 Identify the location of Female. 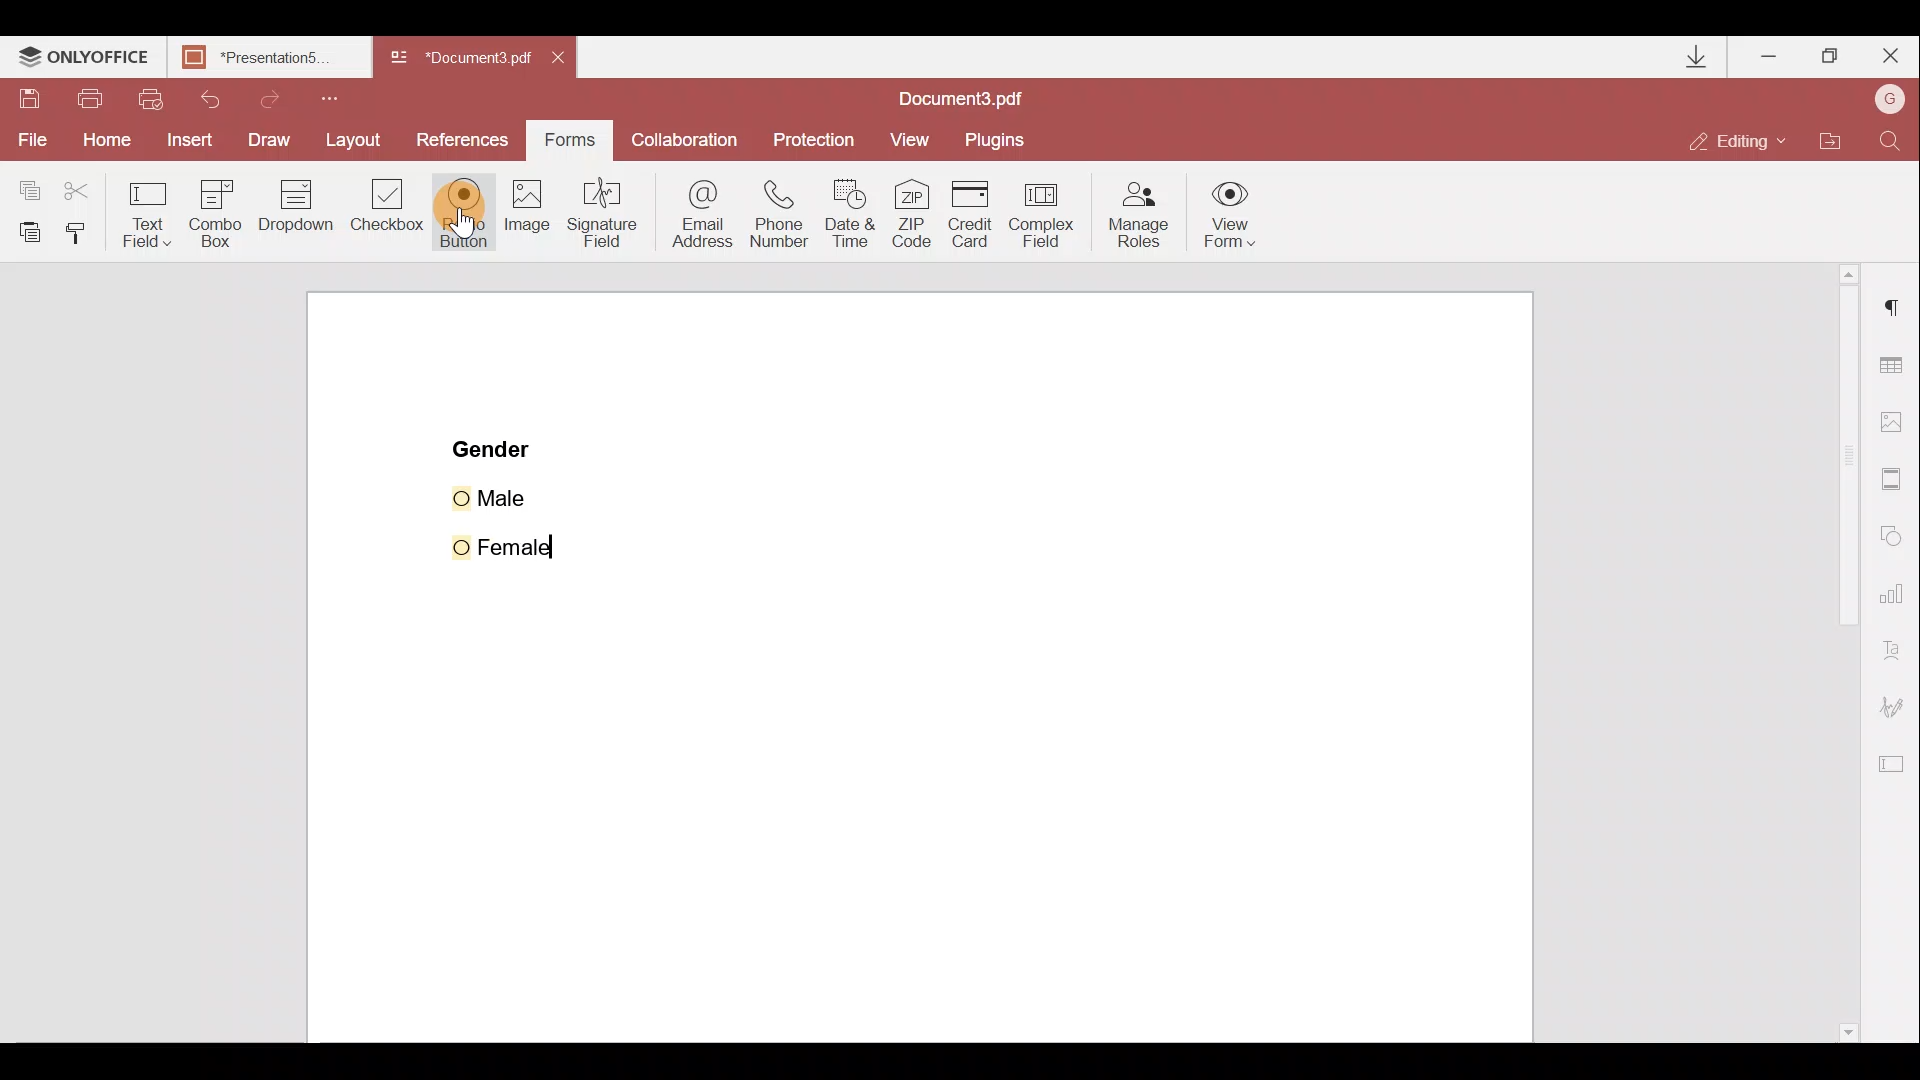
(514, 542).